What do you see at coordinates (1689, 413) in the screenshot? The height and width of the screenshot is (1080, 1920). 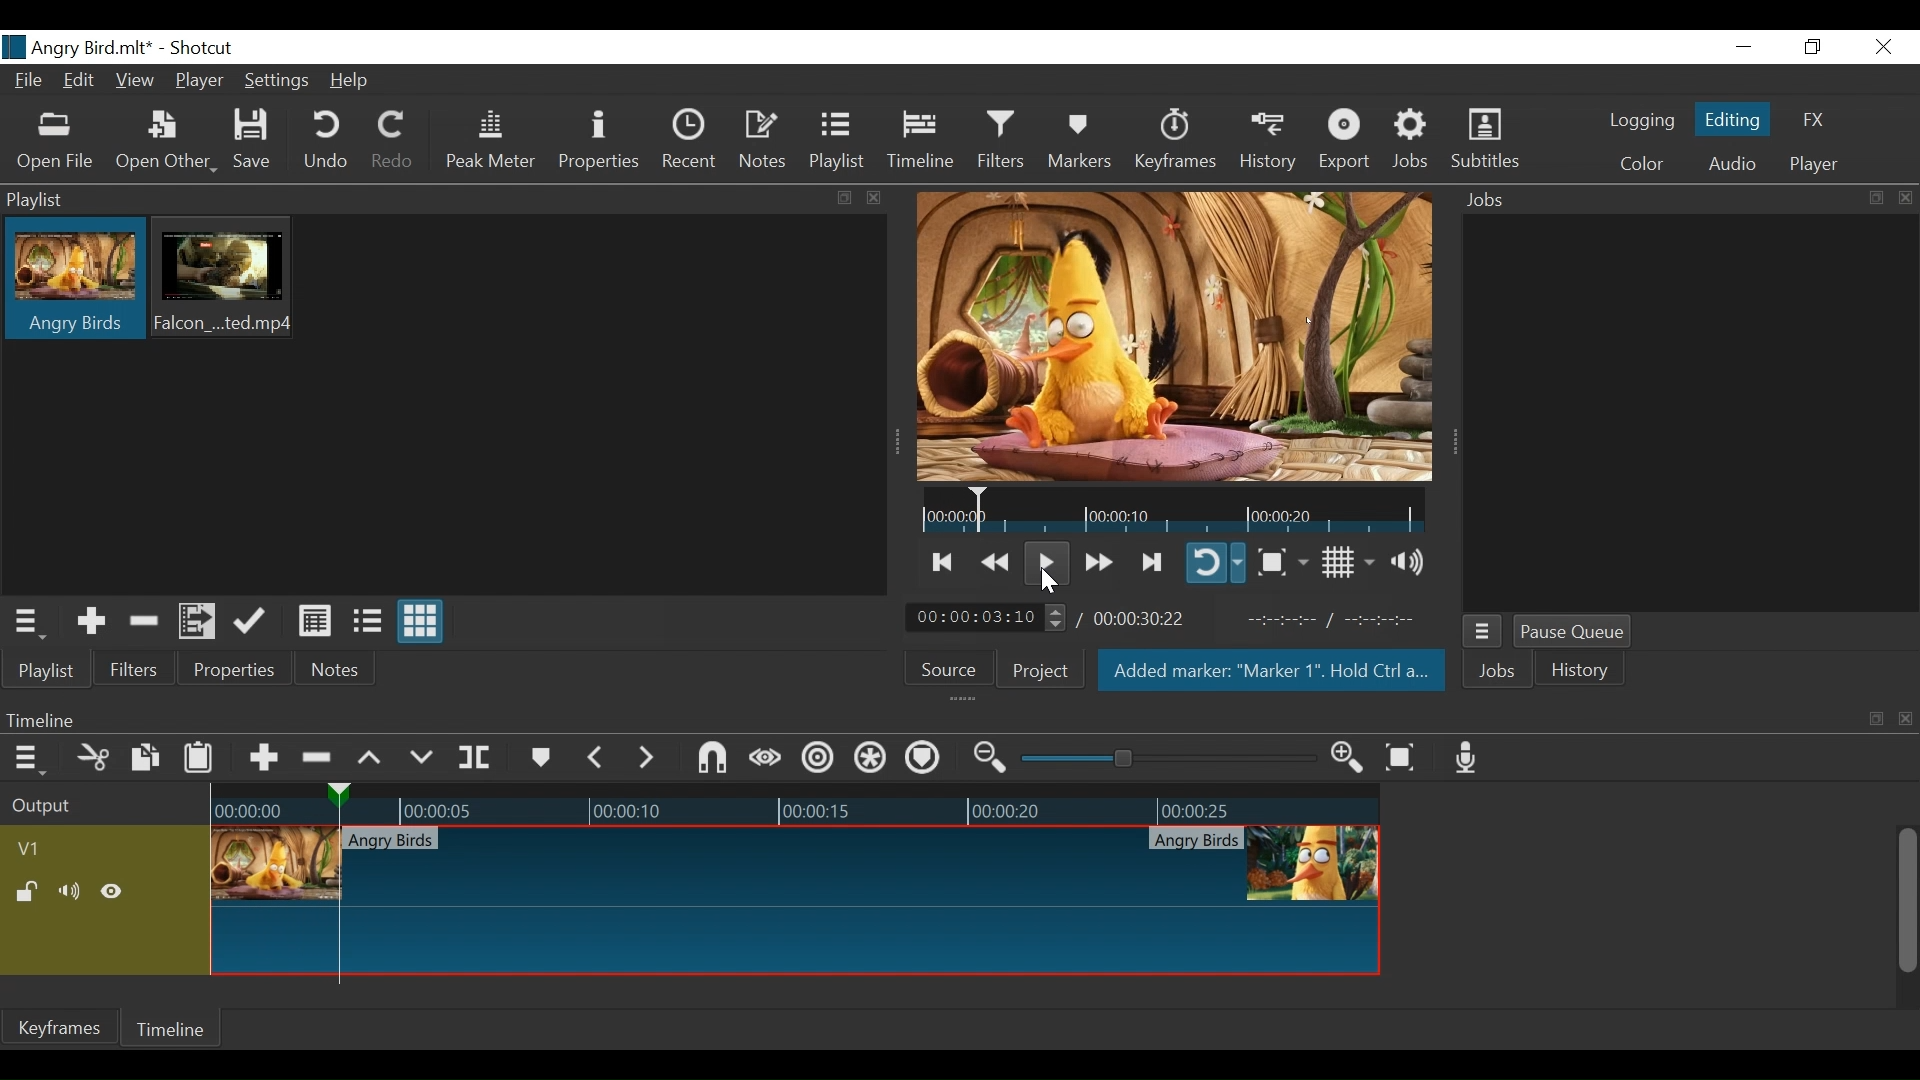 I see `Jobs Panel` at bounding box center [1689, 413].